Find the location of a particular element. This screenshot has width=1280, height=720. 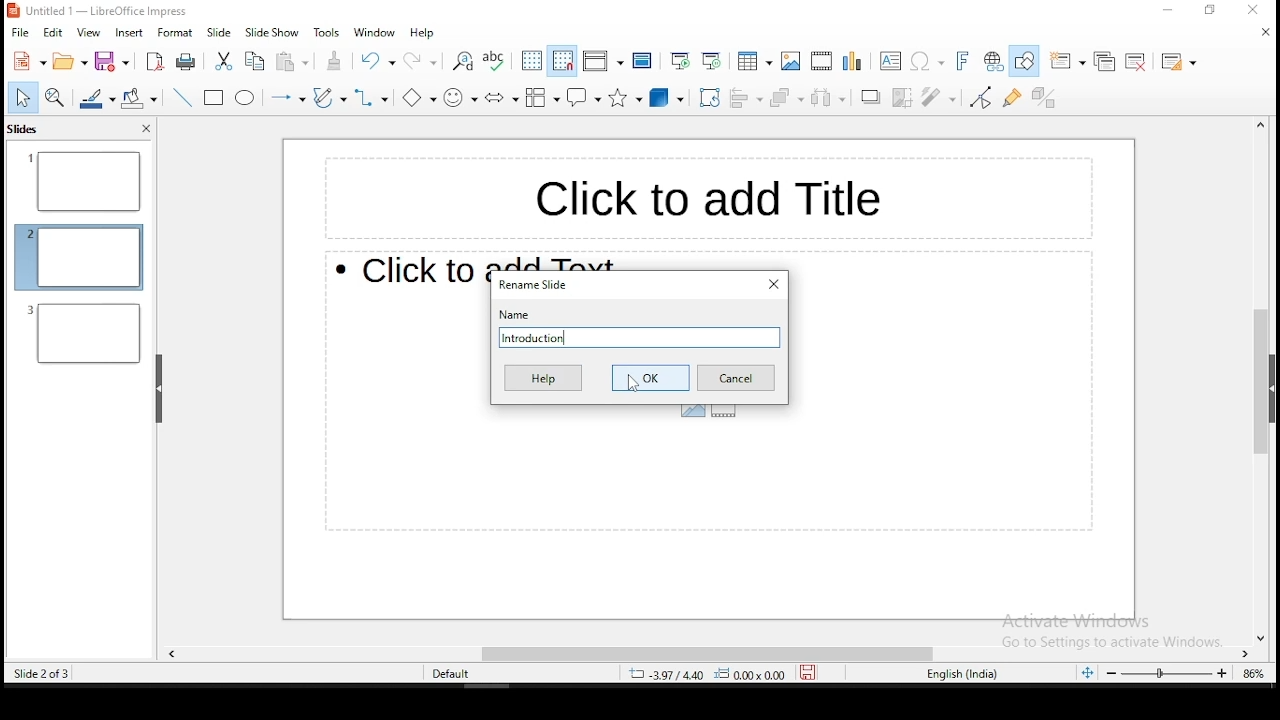

default is located at coordinates (453, 675).